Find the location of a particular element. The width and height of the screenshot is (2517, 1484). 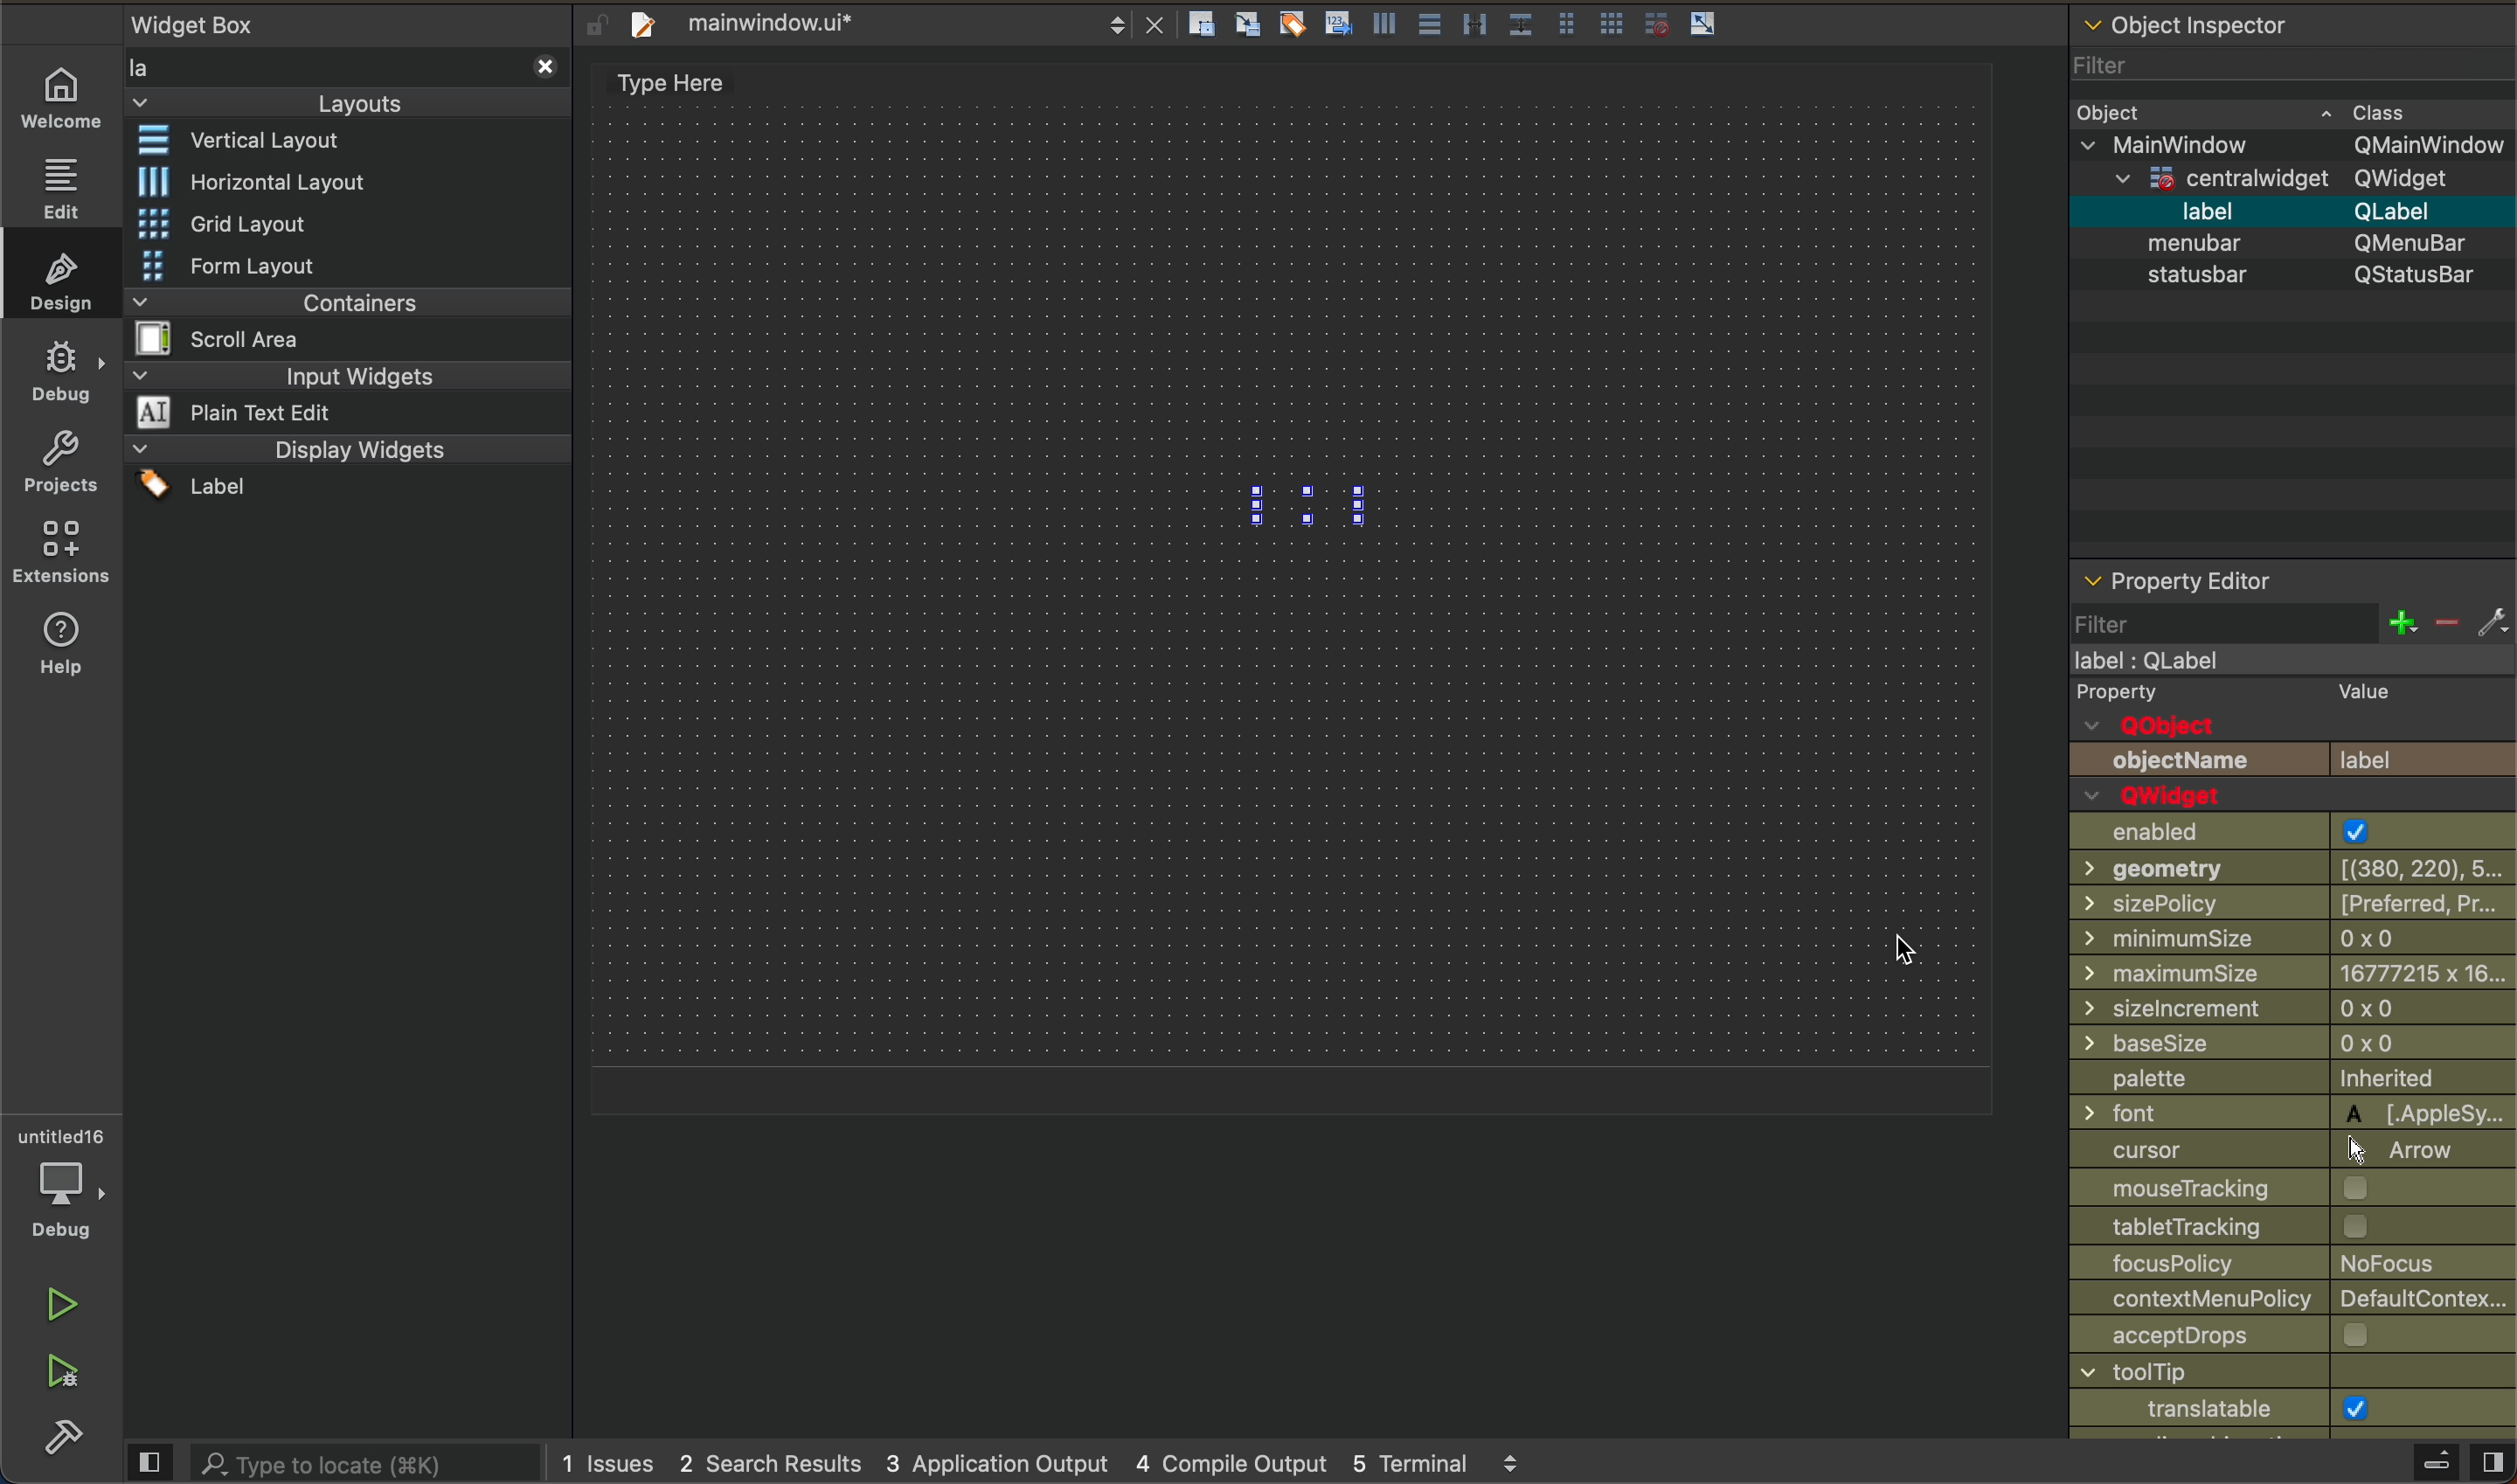

font is located at coordinates (2289, 1112).